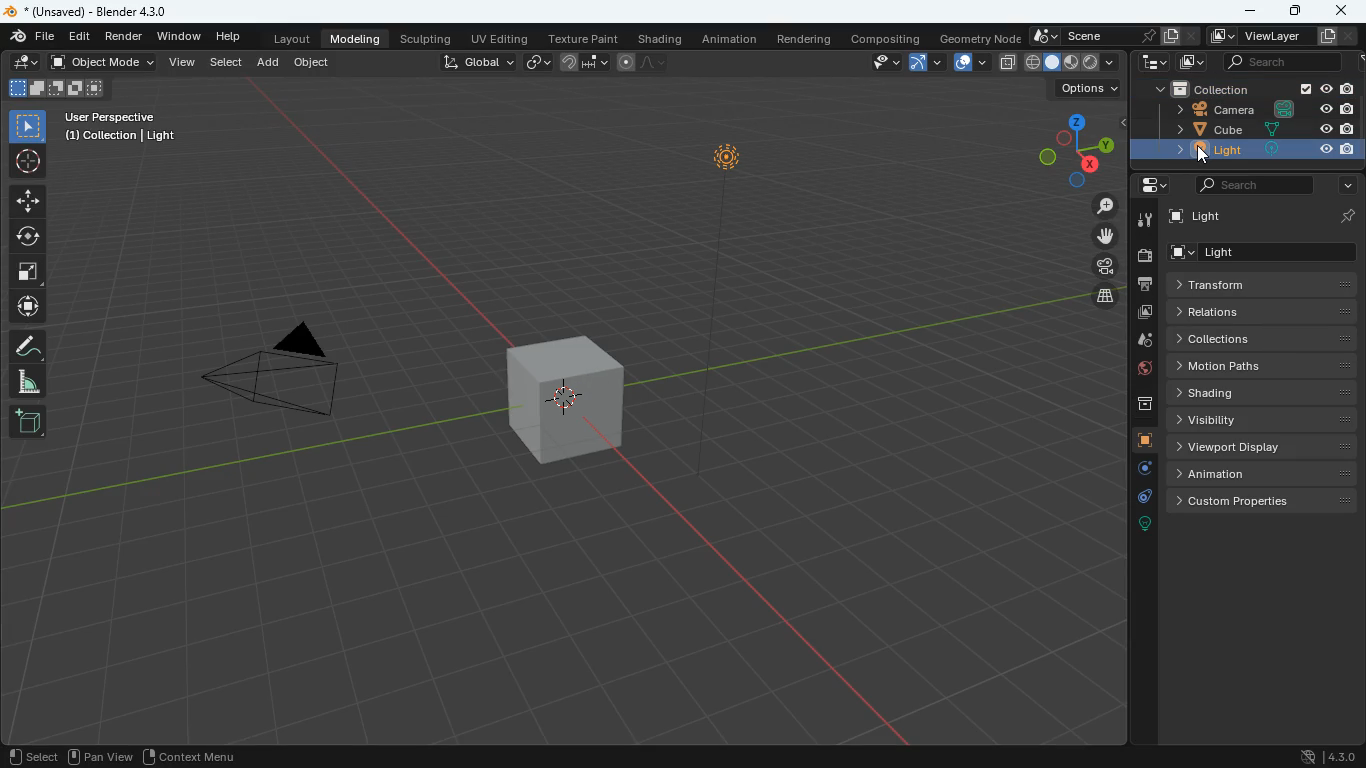 Image resolution: width=1366 pixels, height=768 pixels. Describe the element at coordinates (585, 38) in the screenshot. I see `texture paint` at that location.